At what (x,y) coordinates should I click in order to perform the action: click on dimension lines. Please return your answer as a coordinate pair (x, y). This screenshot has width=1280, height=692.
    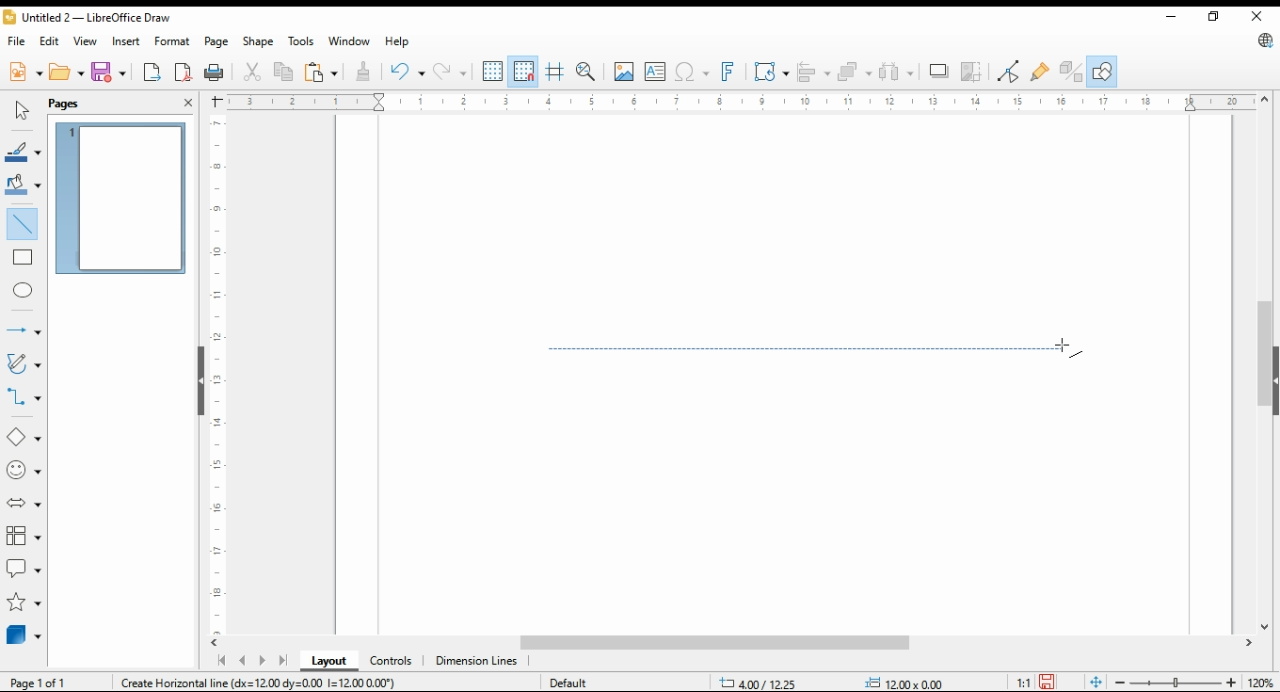
    Looking at the image, I should click on (477, 662).